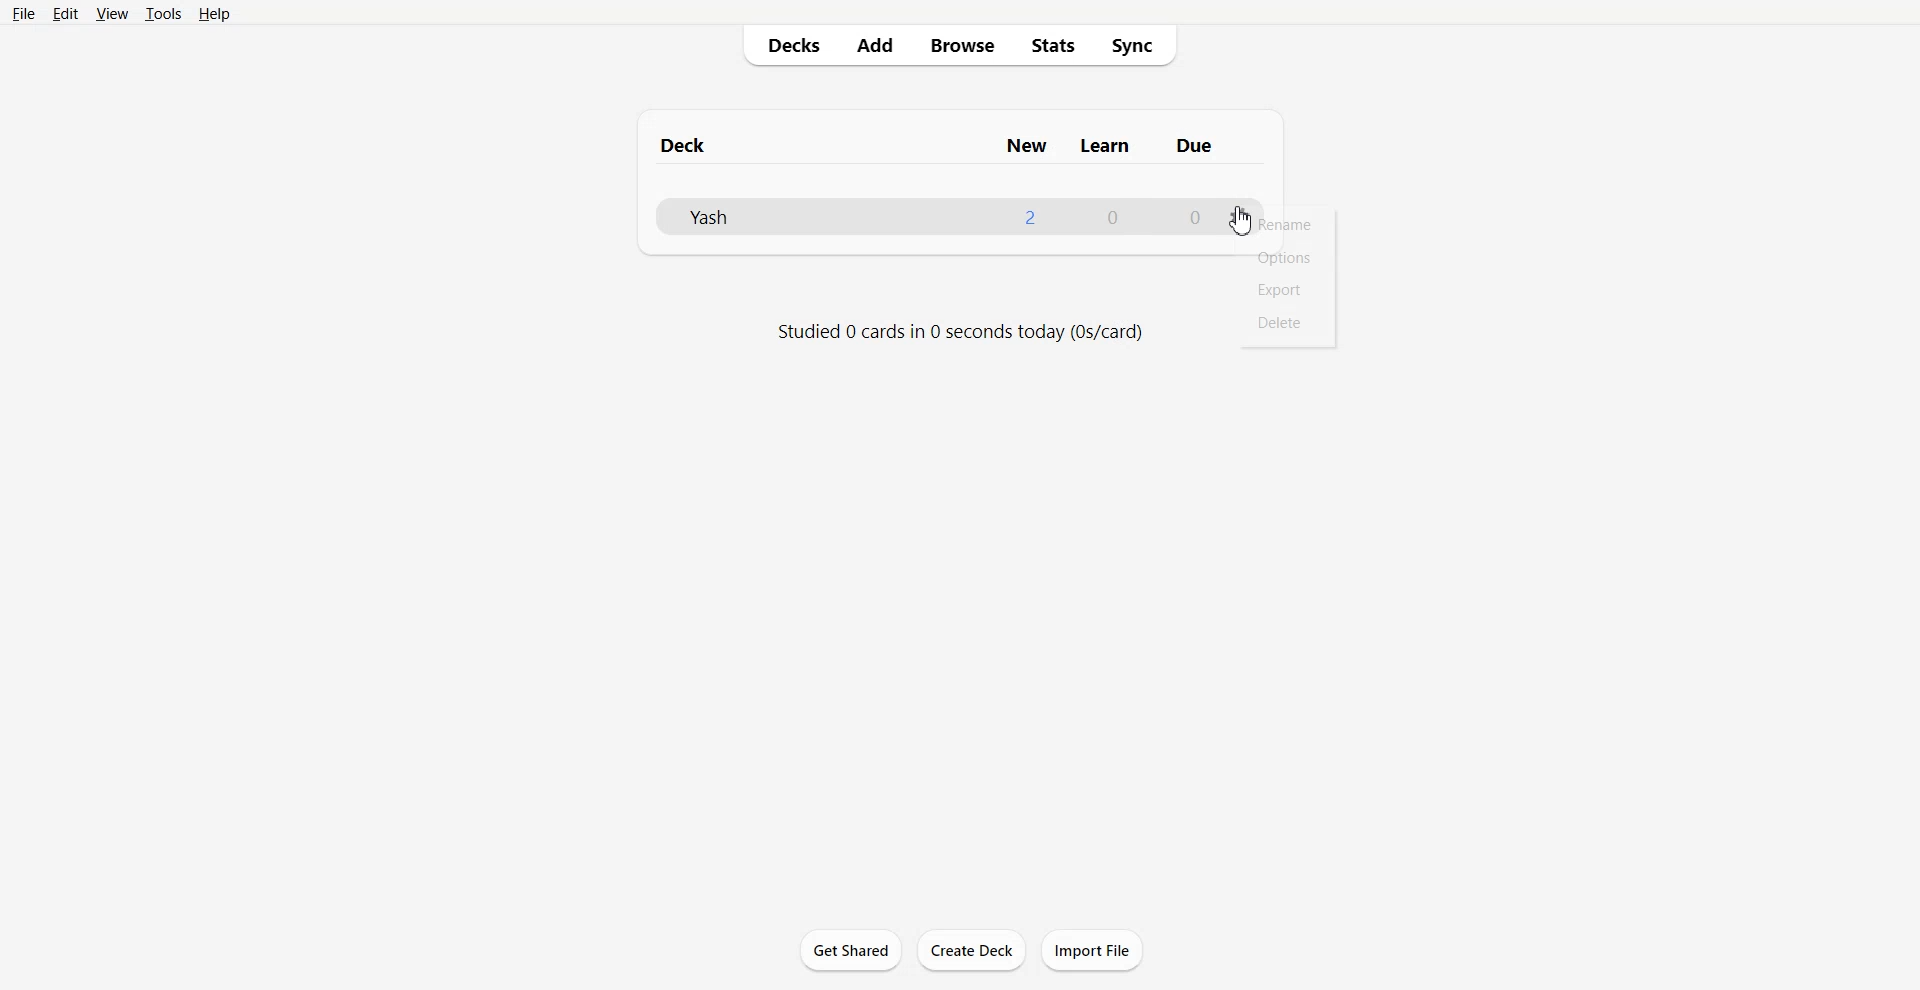 This screenshot has width=1920, height=990. Describe the element at coordinates (1193, 217) in the screenshot. I see `0` at that location.